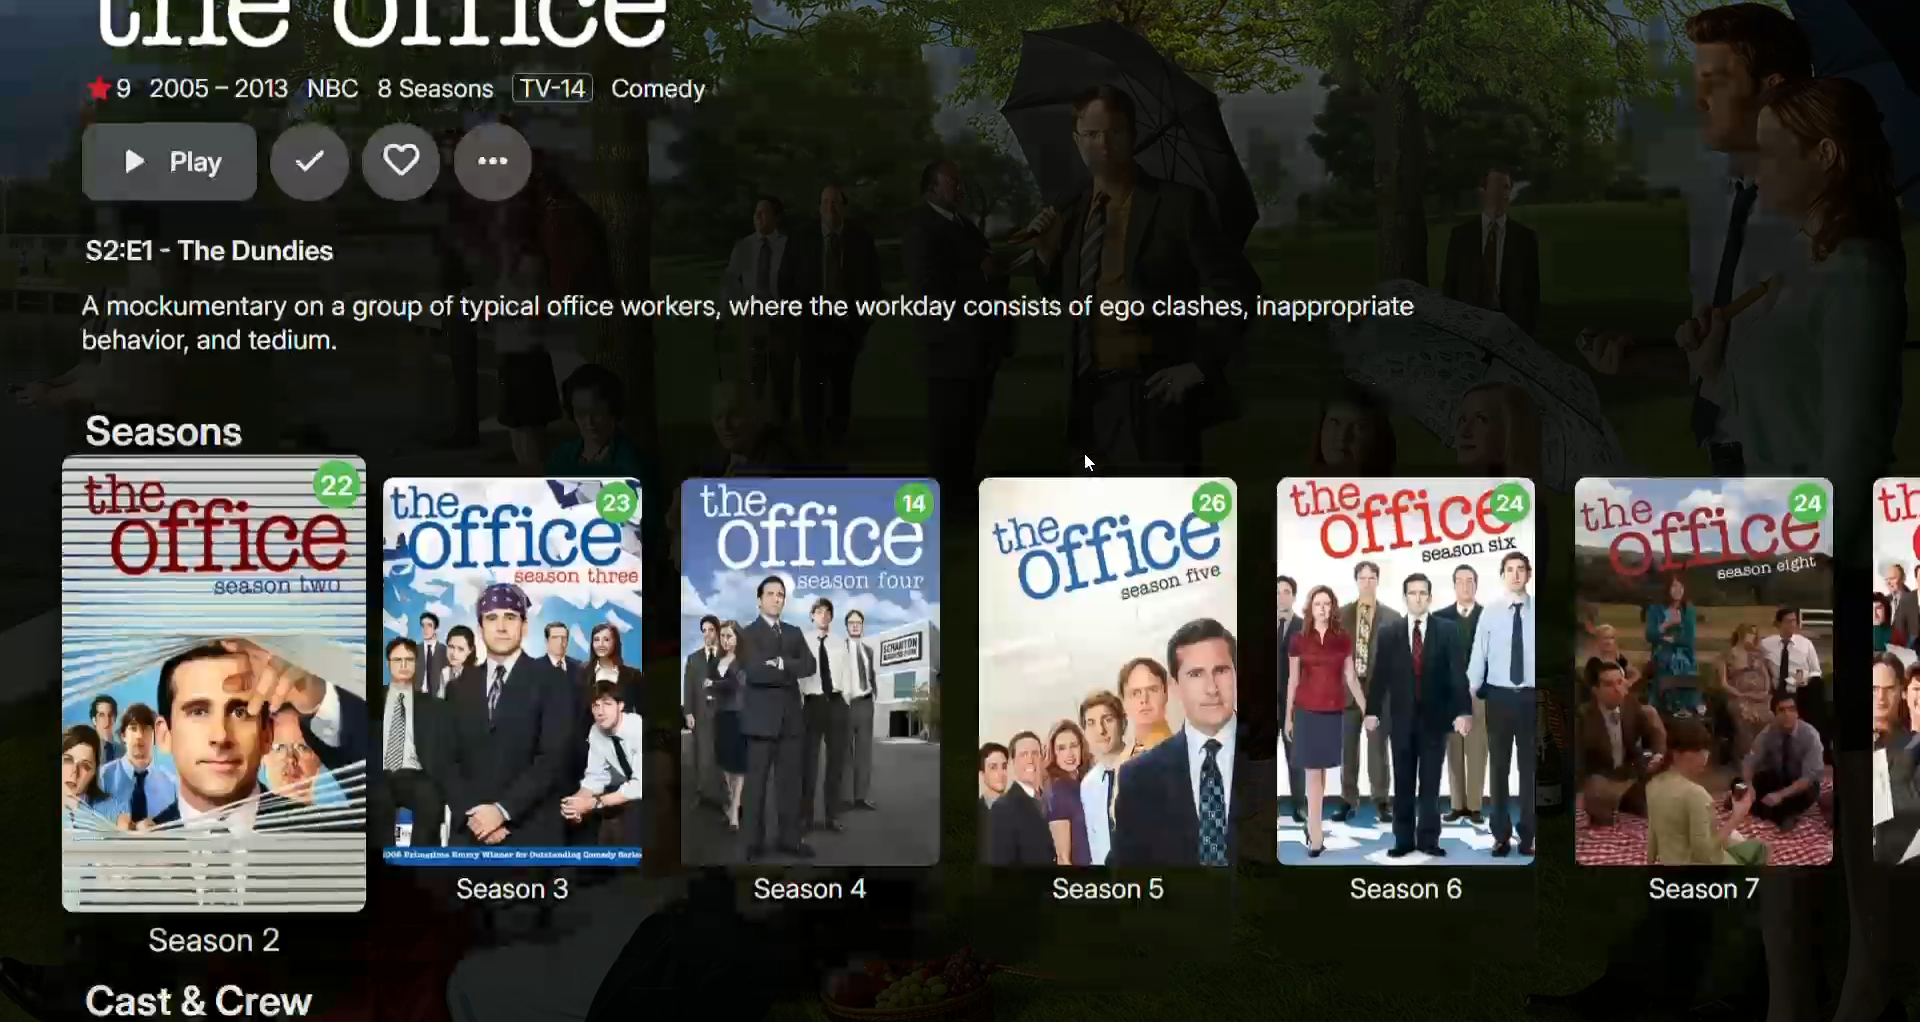  What do you see at coordinates (1091, 458) in the screenshot?
I see `Cursor` at bounding box center [1091, 458].